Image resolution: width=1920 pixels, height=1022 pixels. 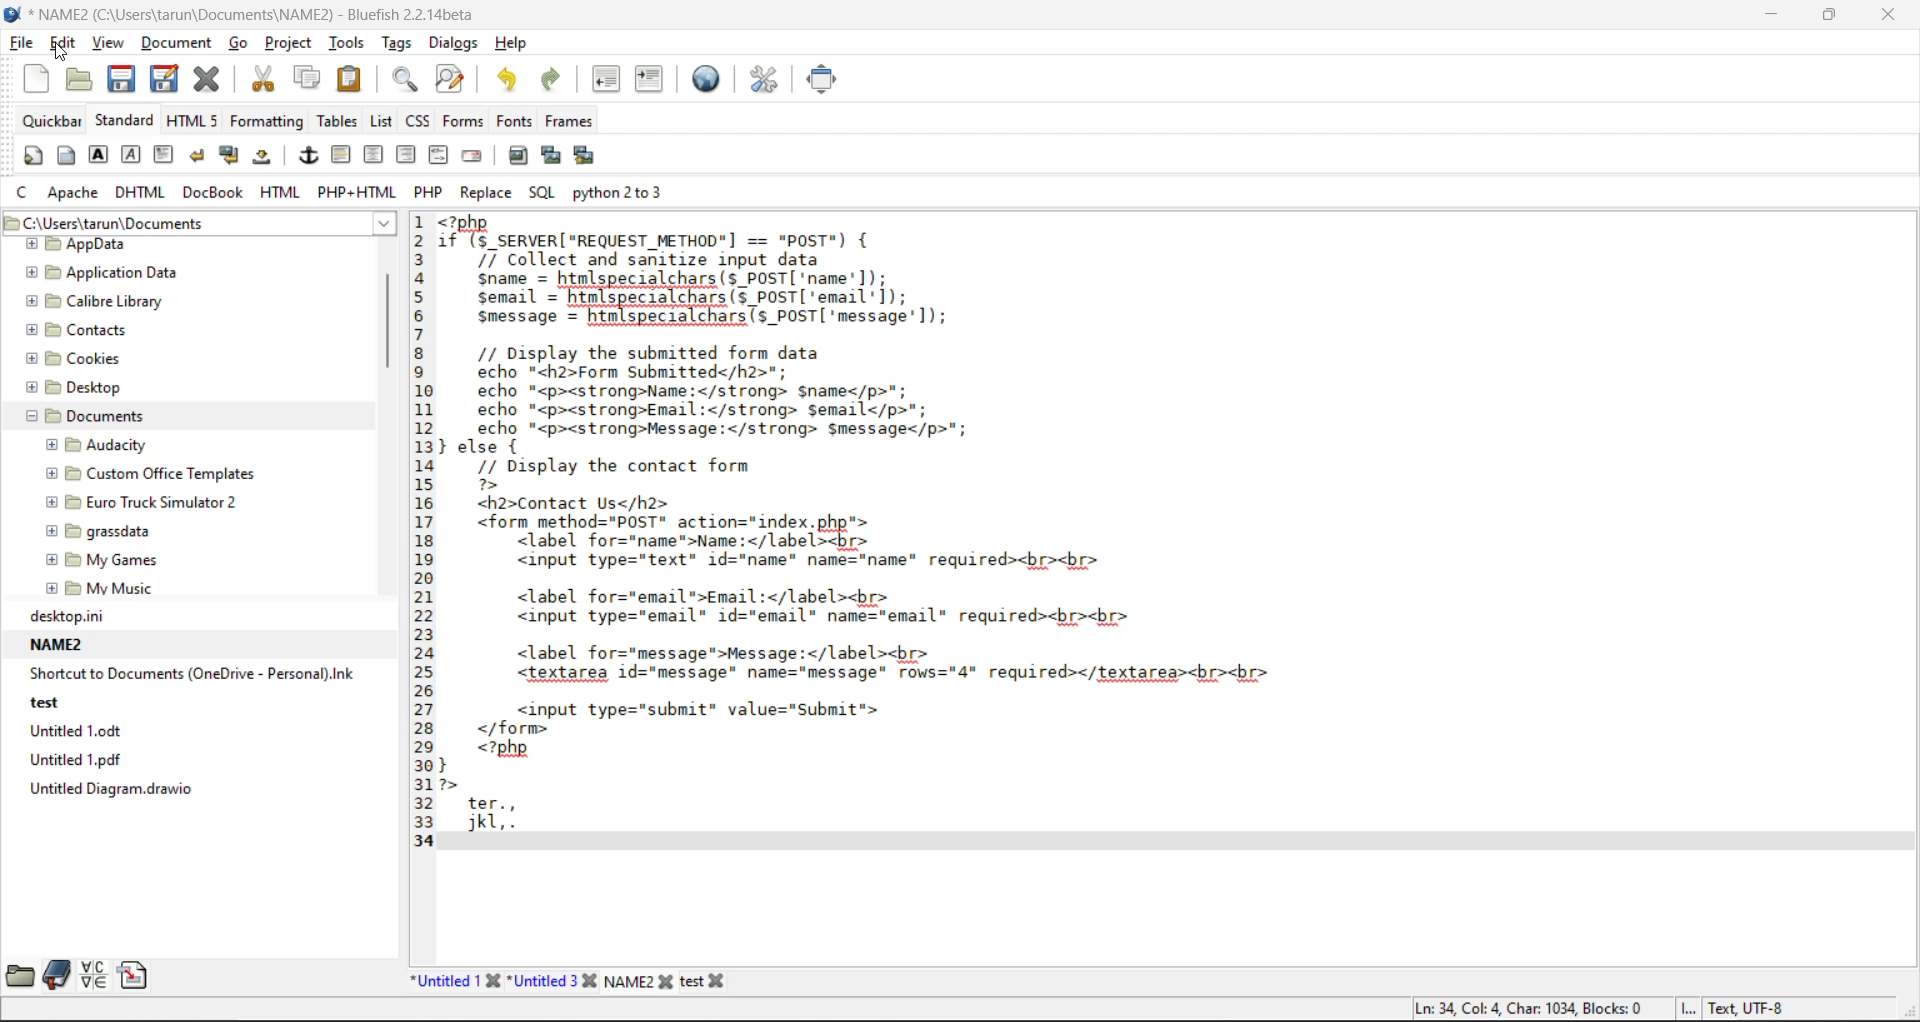 What do you see at coordinates (197, 123) in the screenshot?
I see `html 5` at bounding box center [197, 123].